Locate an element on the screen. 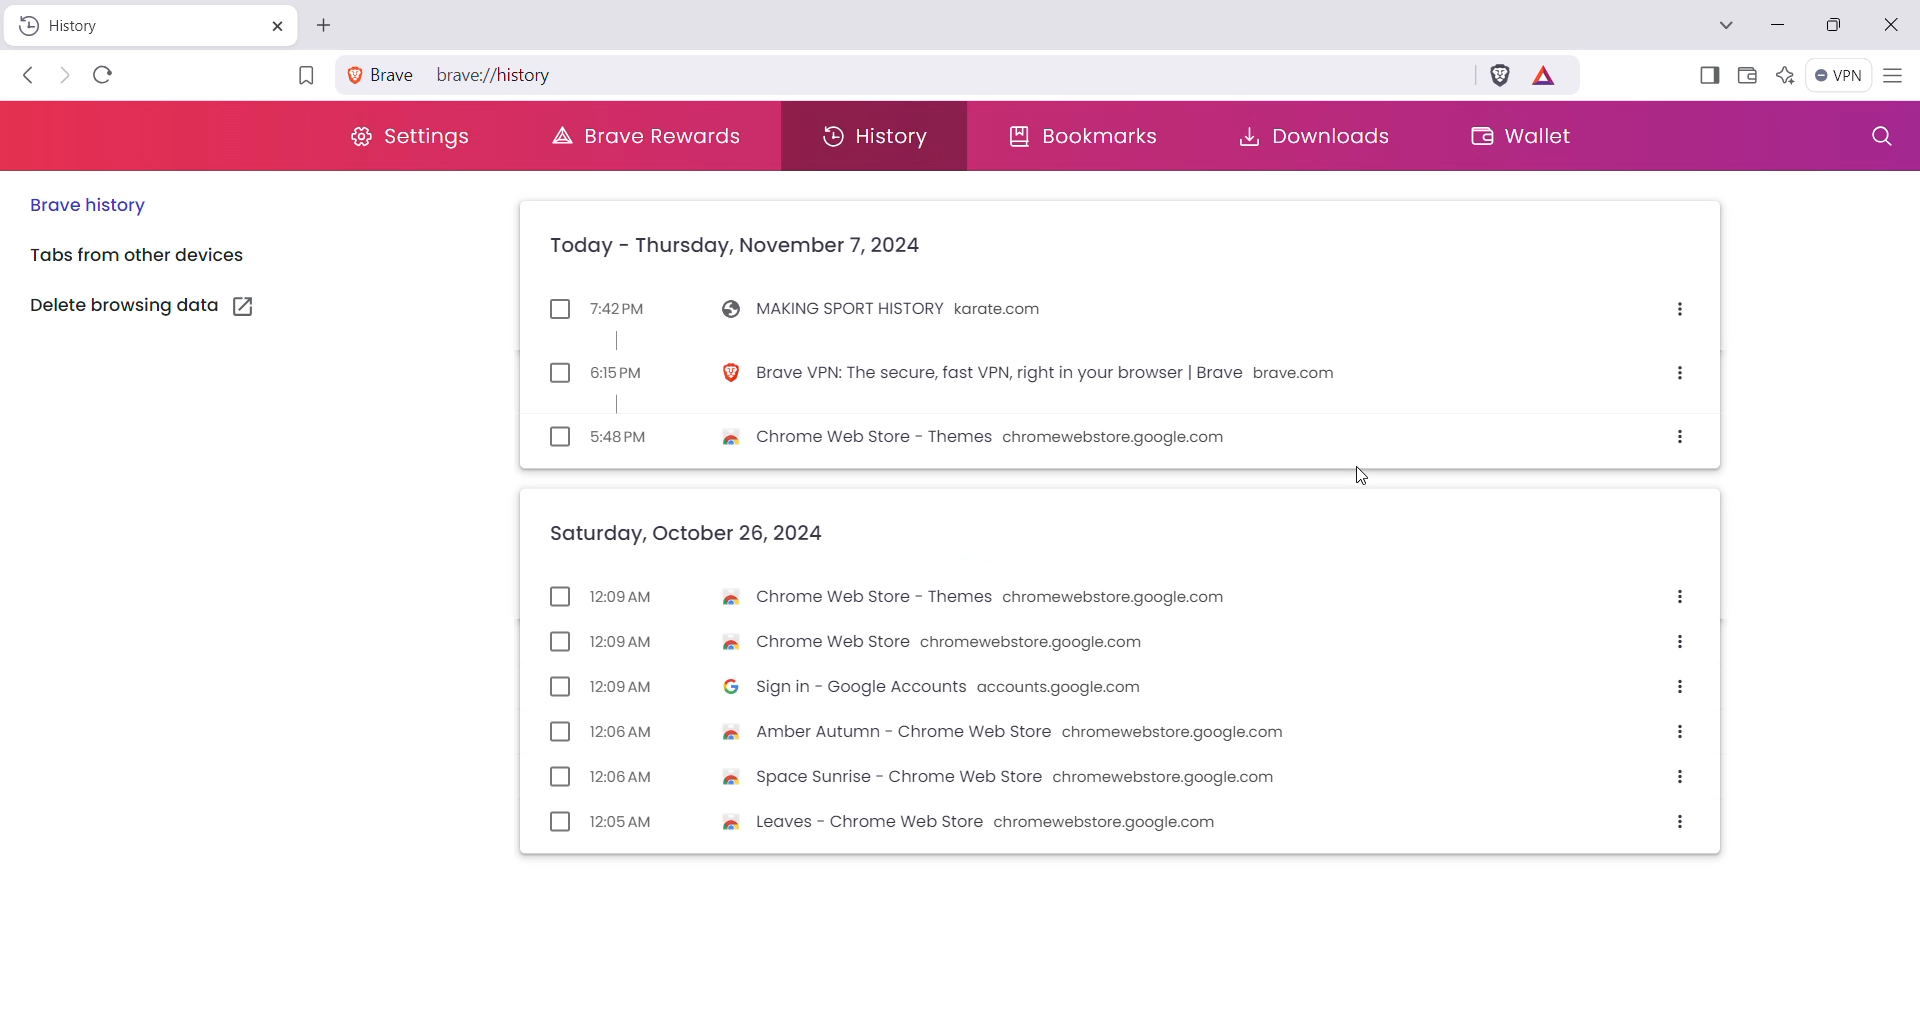 The height and width of the screenshot is (1018, 1920). More options is located at coordinates (1663, 316).